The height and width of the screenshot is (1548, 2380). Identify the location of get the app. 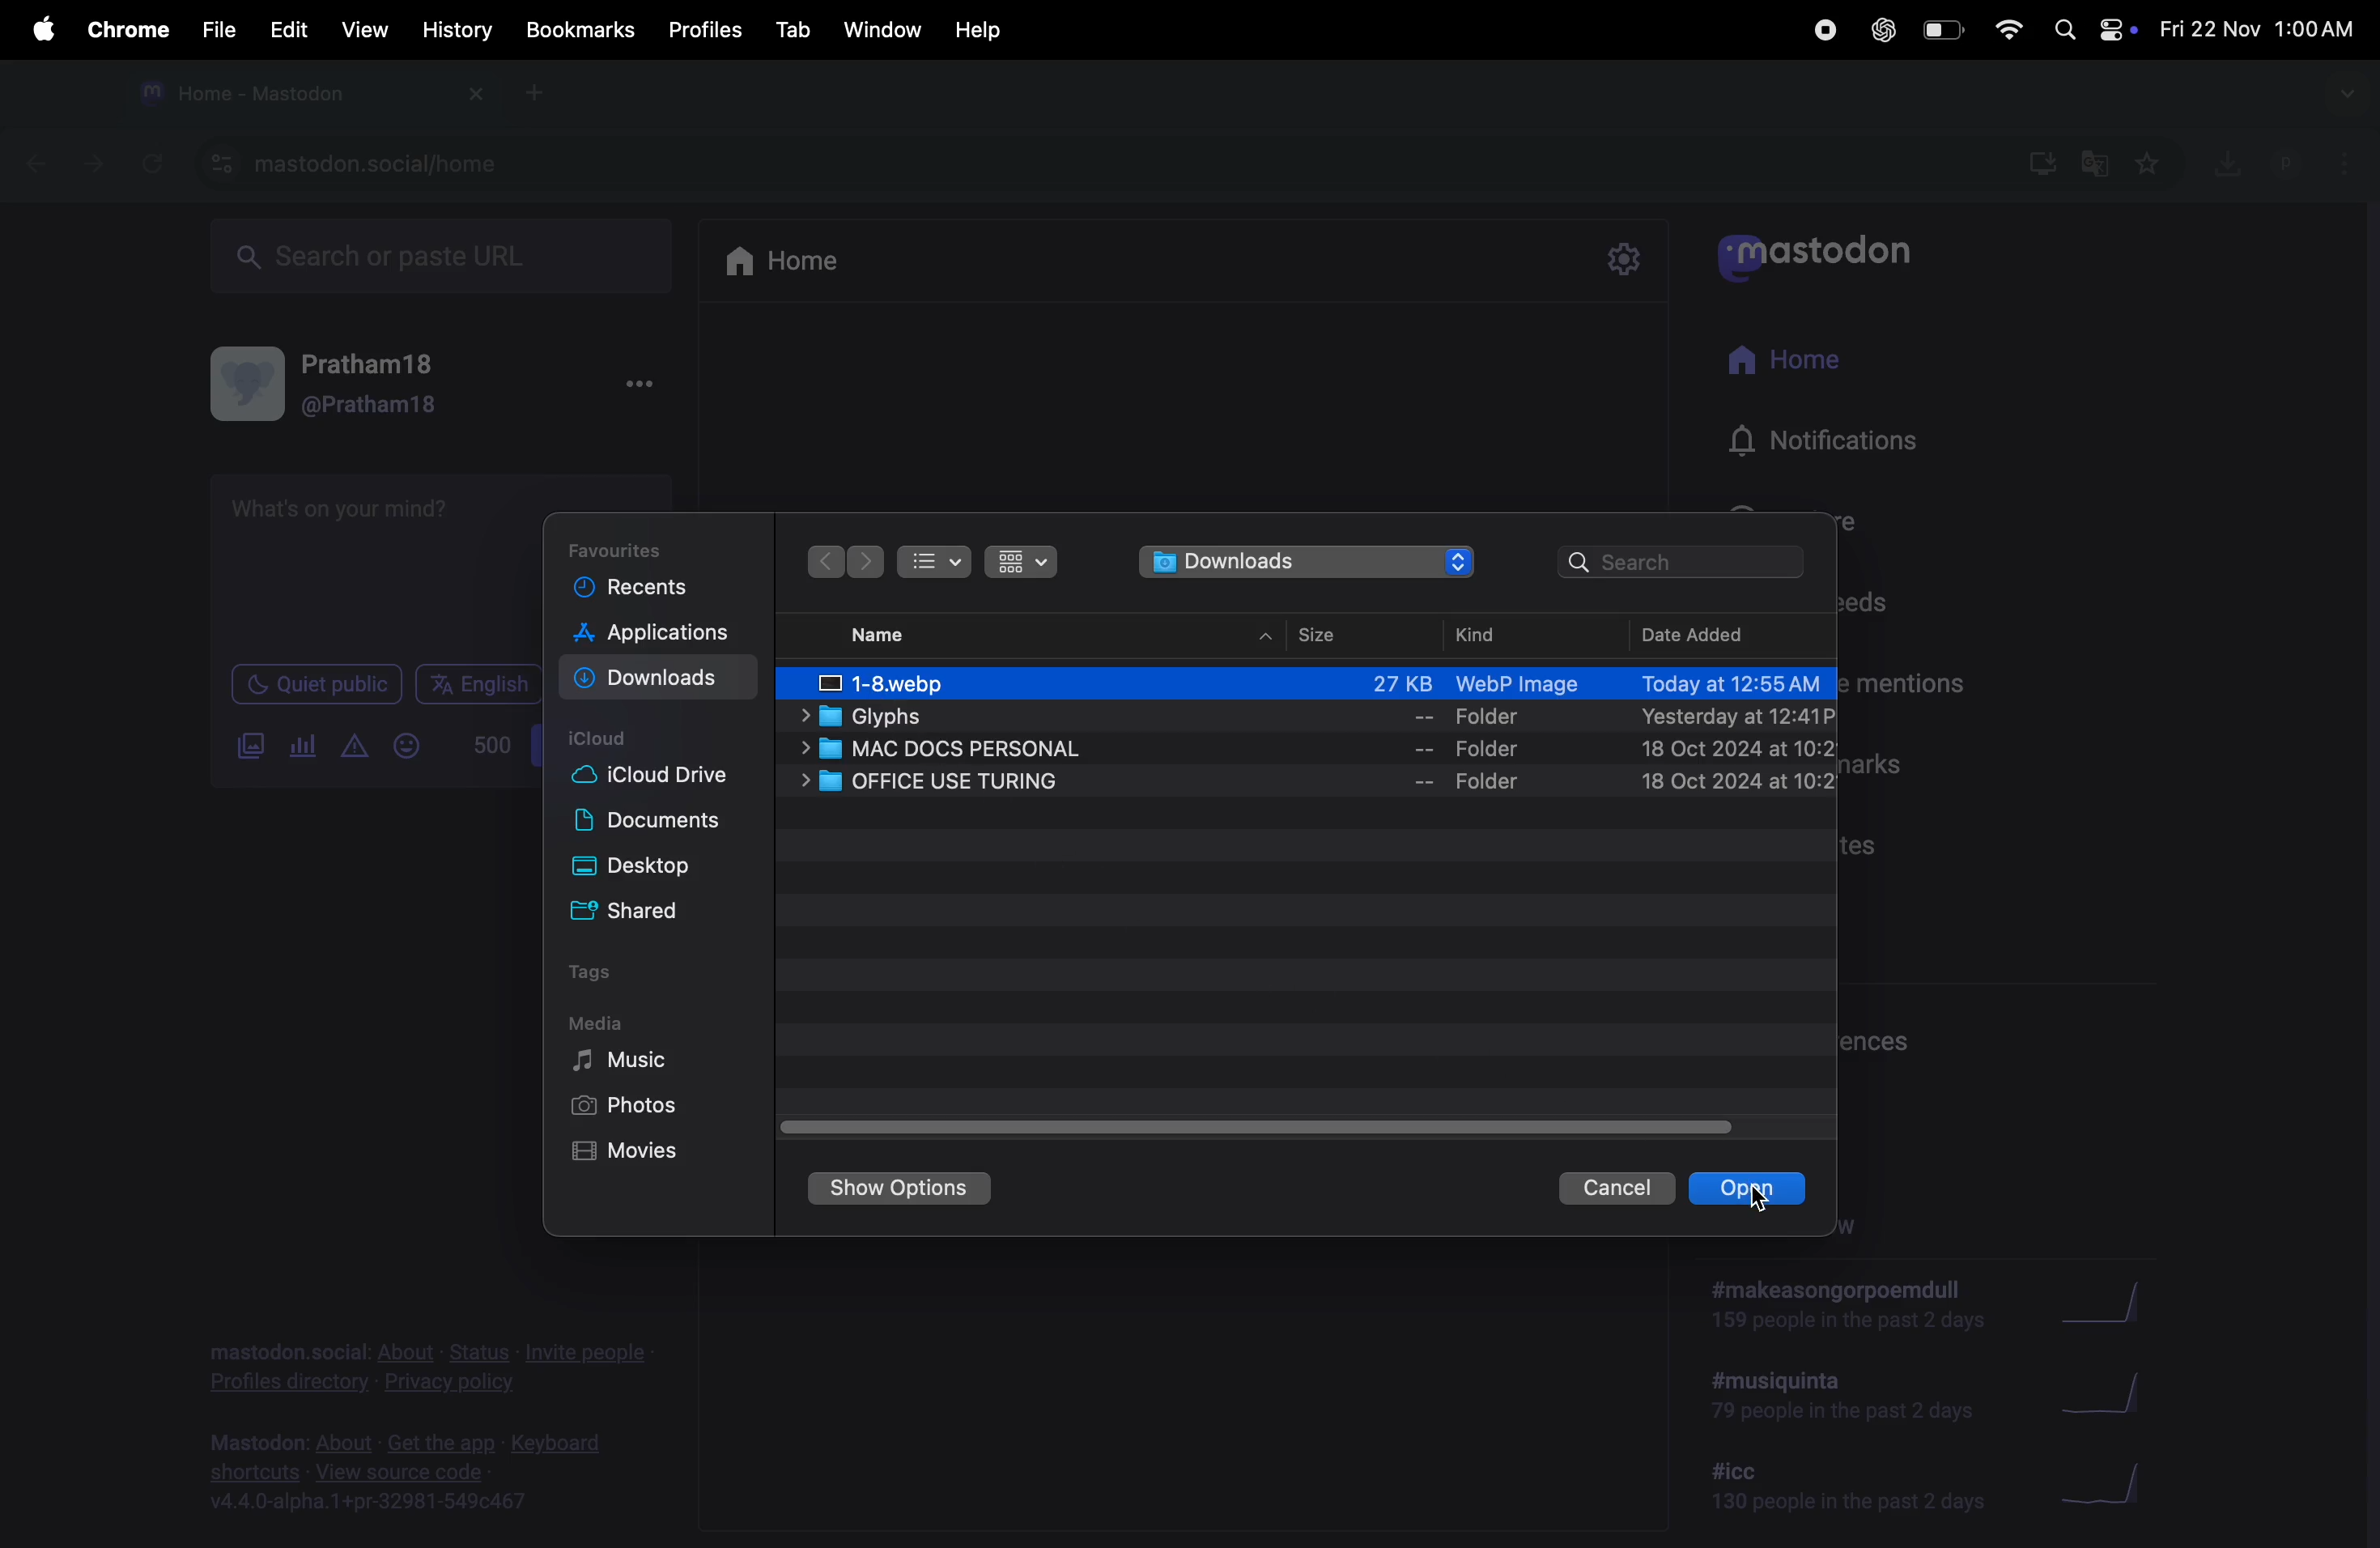
(445, 1441).